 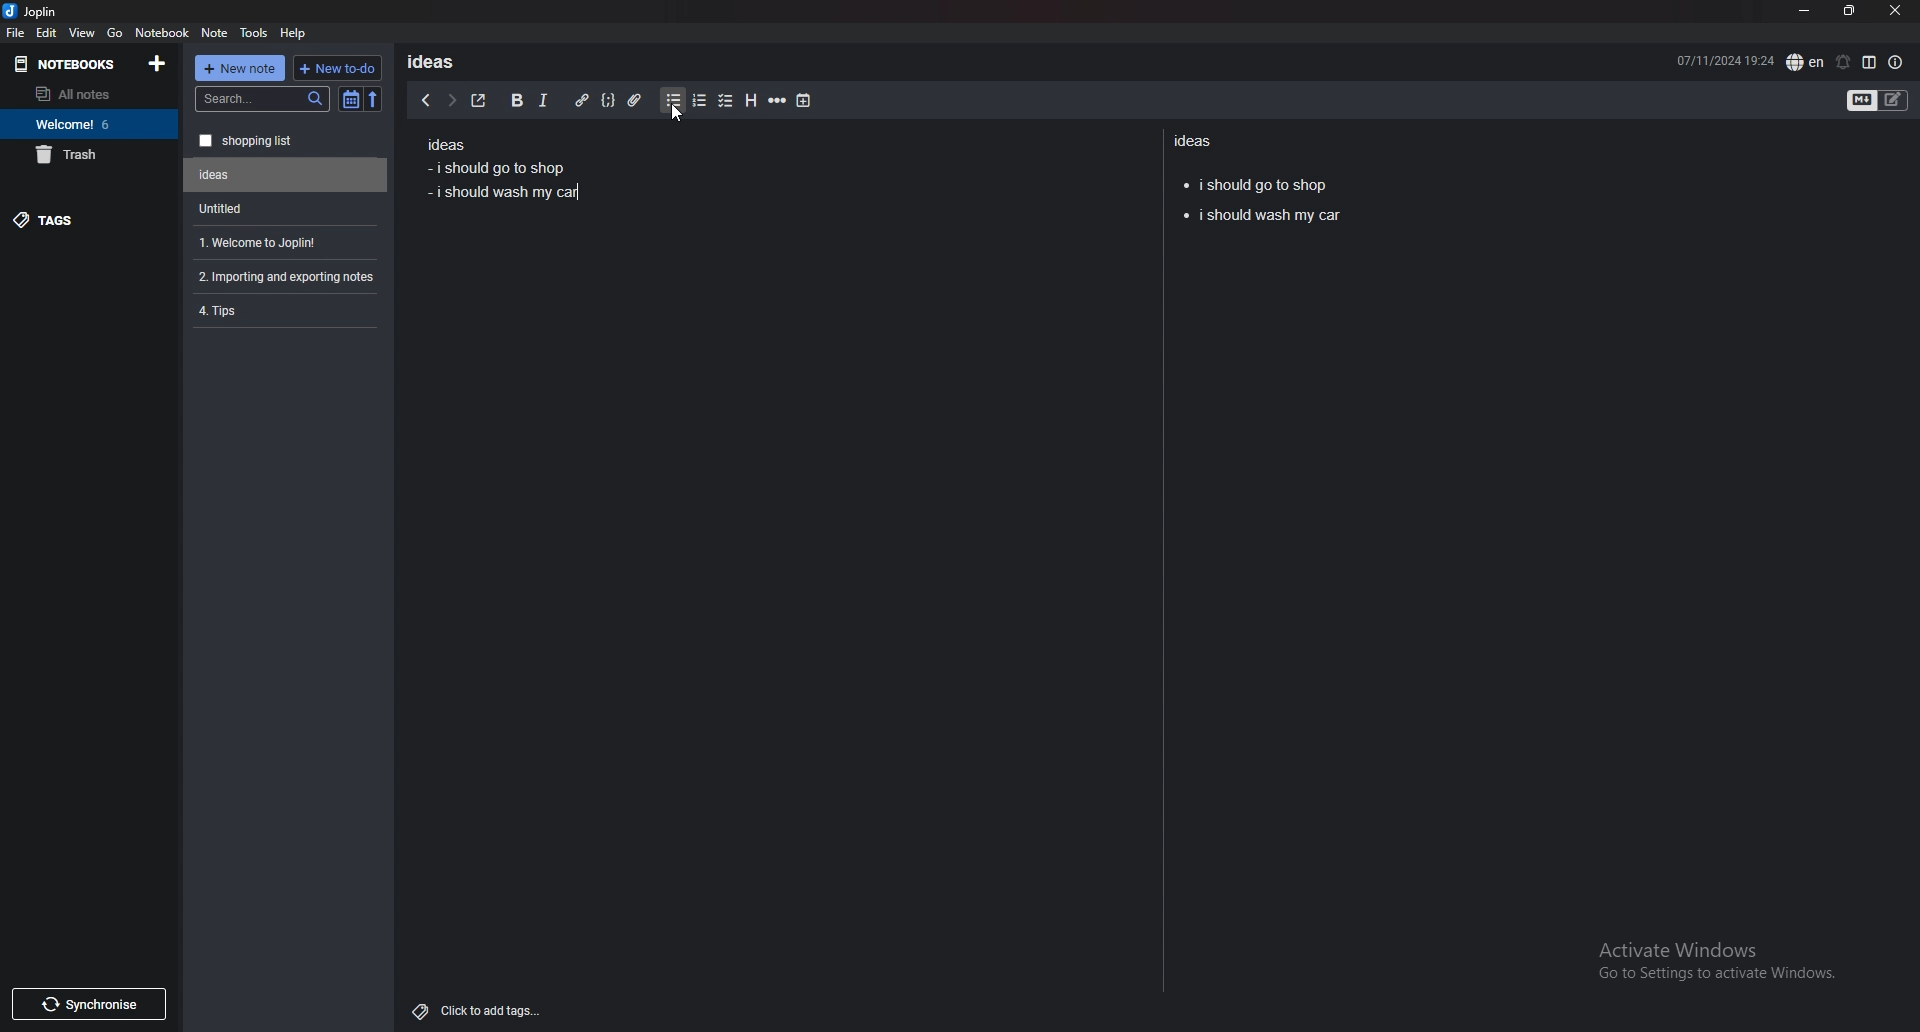 I want to click on numbered list, so click(x=698, y=101).